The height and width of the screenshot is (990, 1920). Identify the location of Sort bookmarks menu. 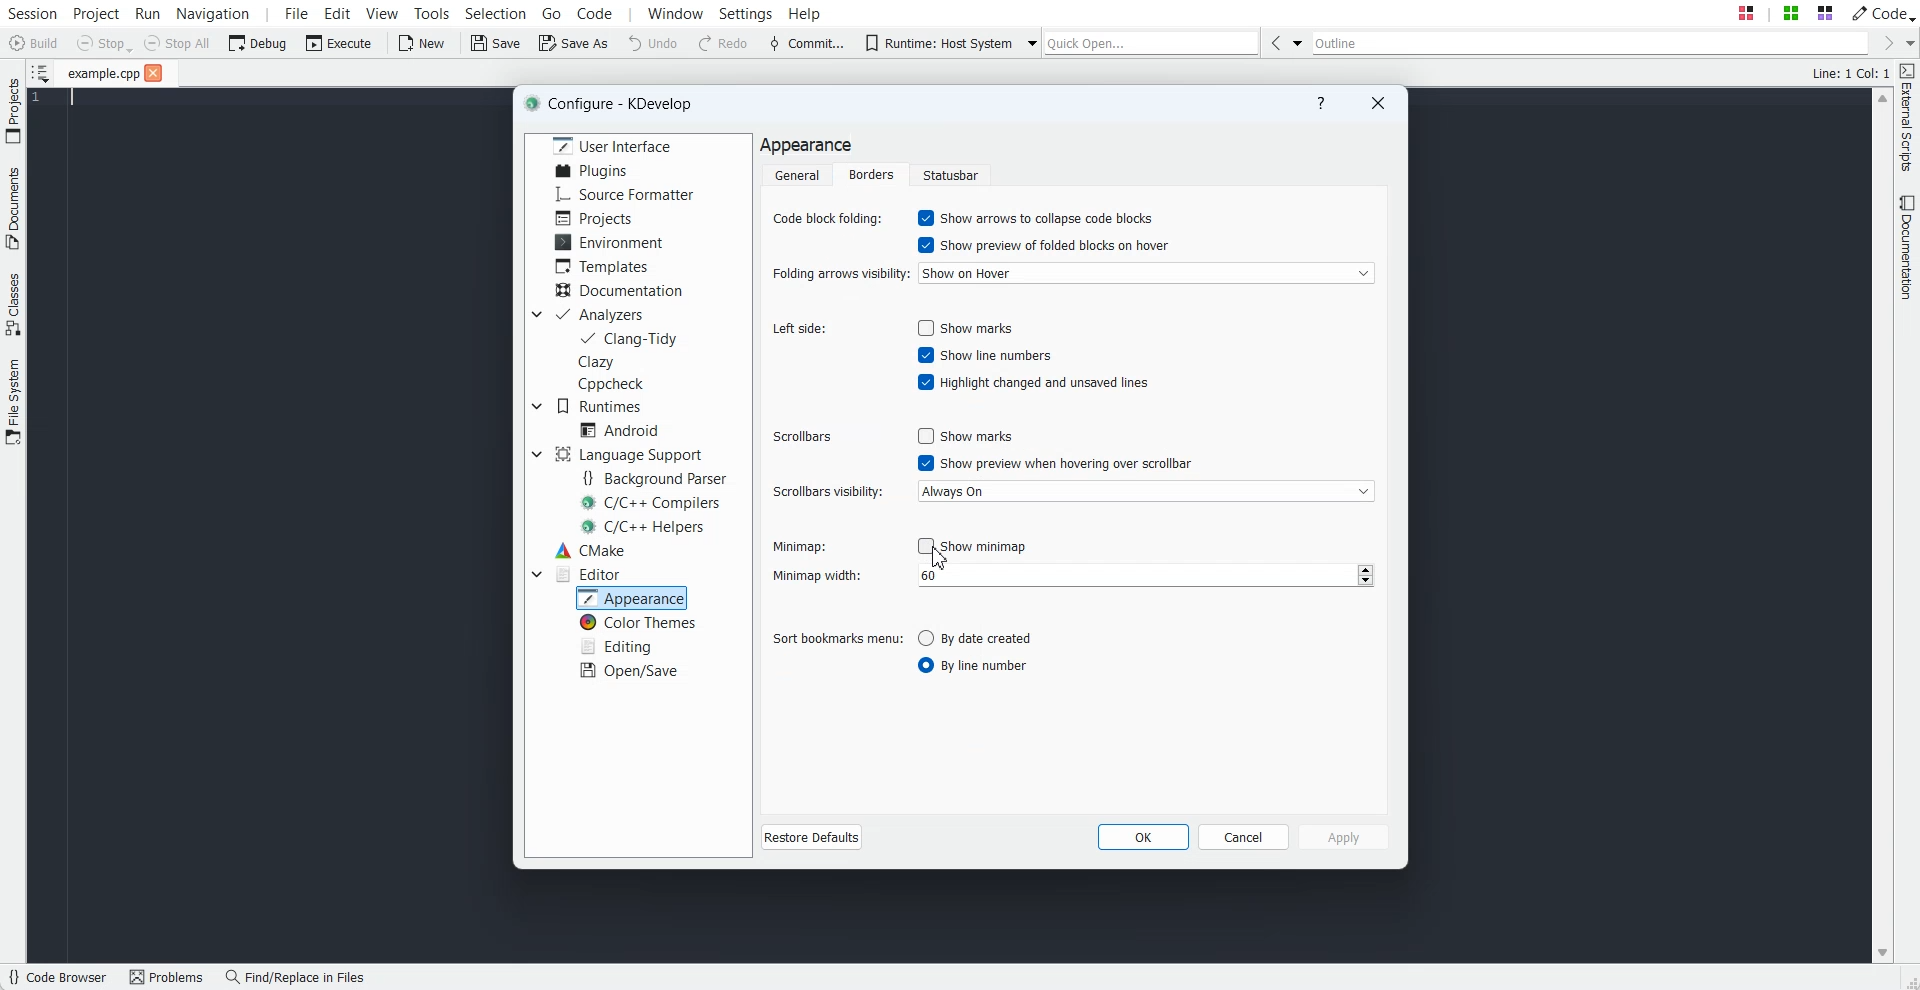
(836, 636).